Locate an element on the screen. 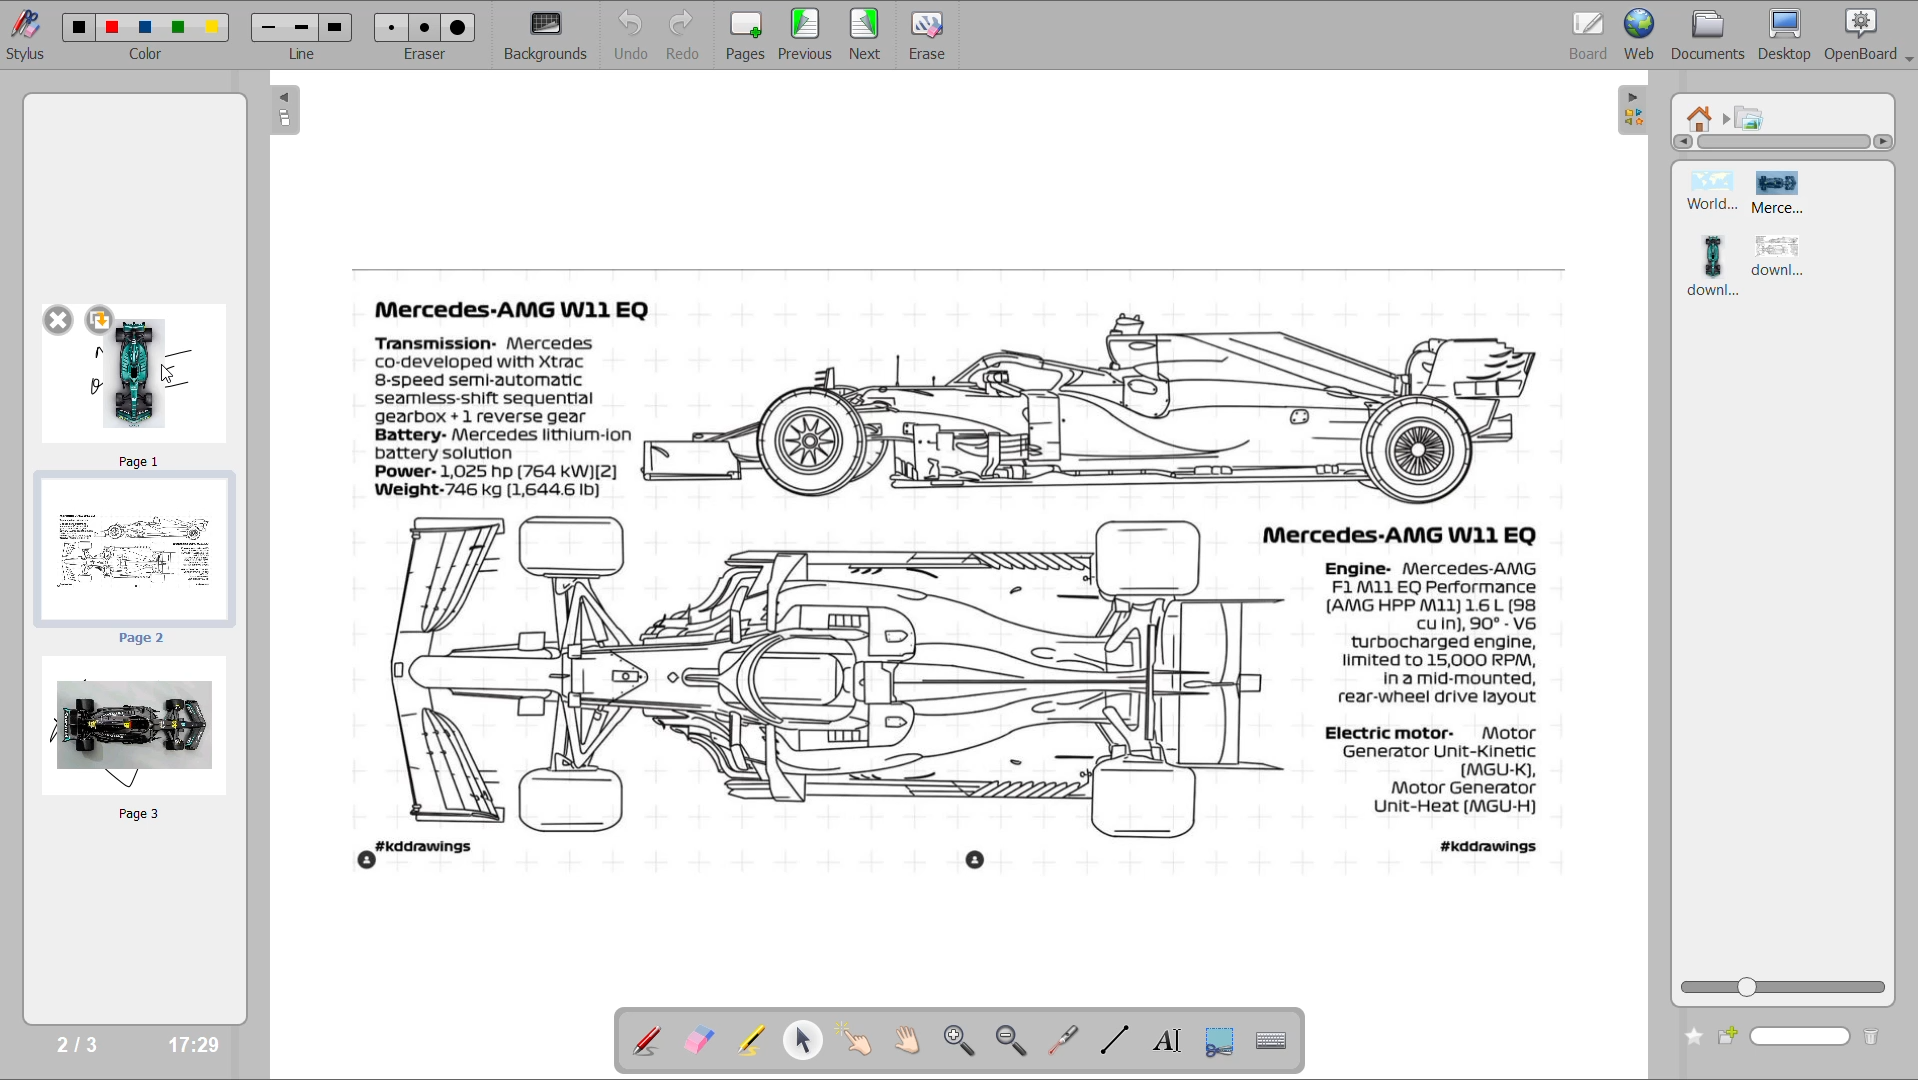 The image size is (1918, 1080). Small eraser is located at coordinates (391, 28).